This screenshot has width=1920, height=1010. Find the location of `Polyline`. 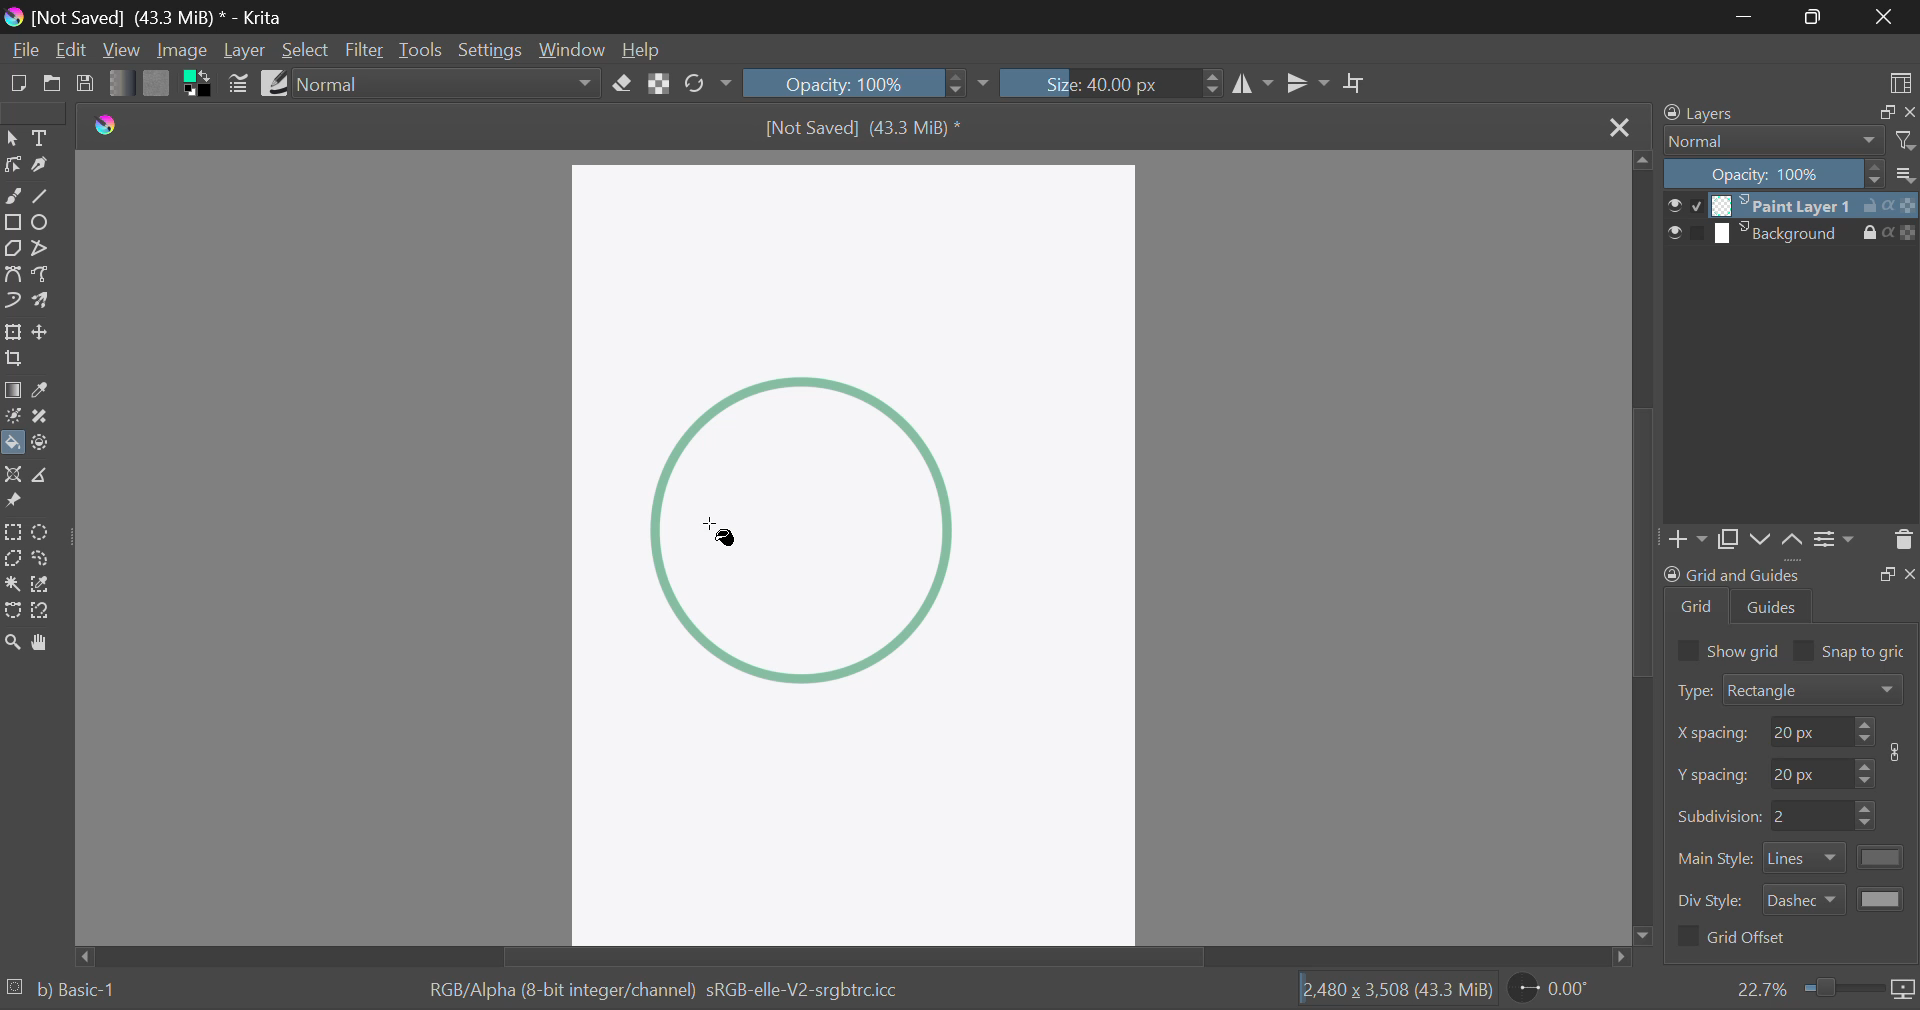

Polyline is located at coordinates (42, 247).